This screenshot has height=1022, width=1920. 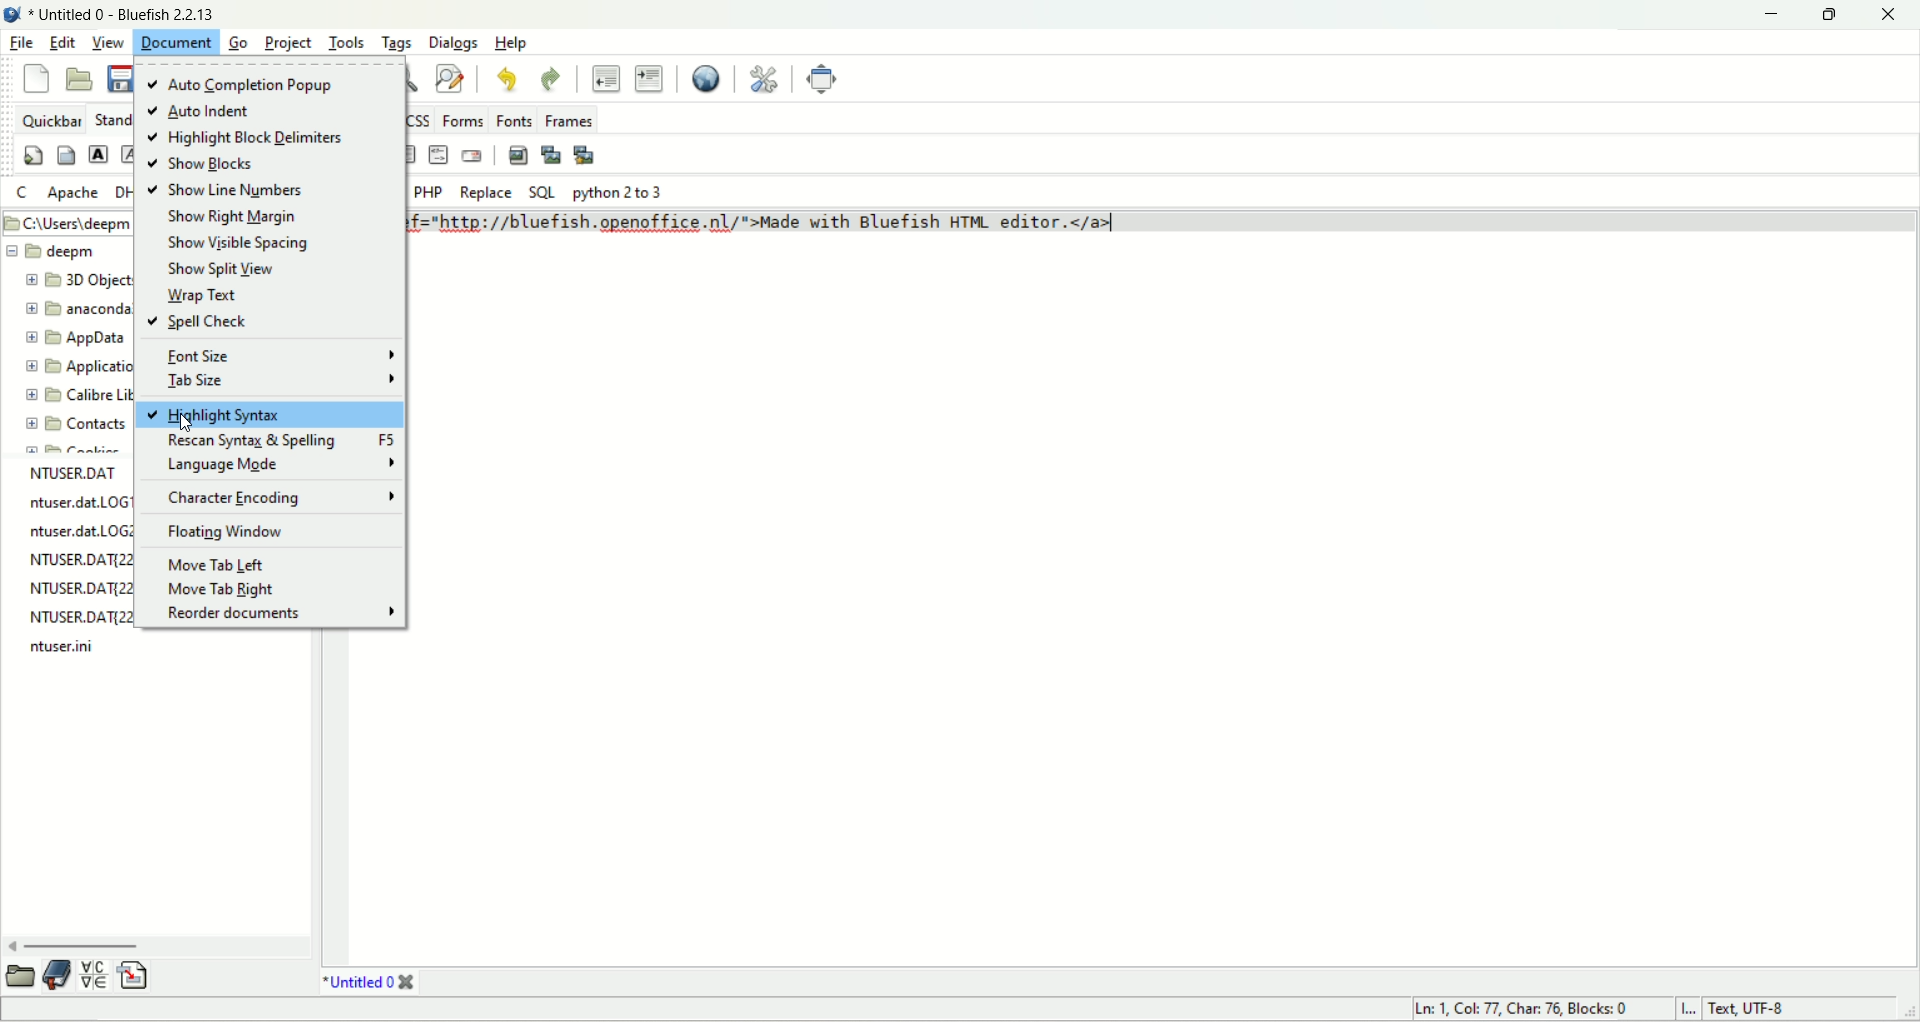 What do you see at coordinates (222, 268) in the screenshot?
I see `show split view` at bounding box center [222, 268].